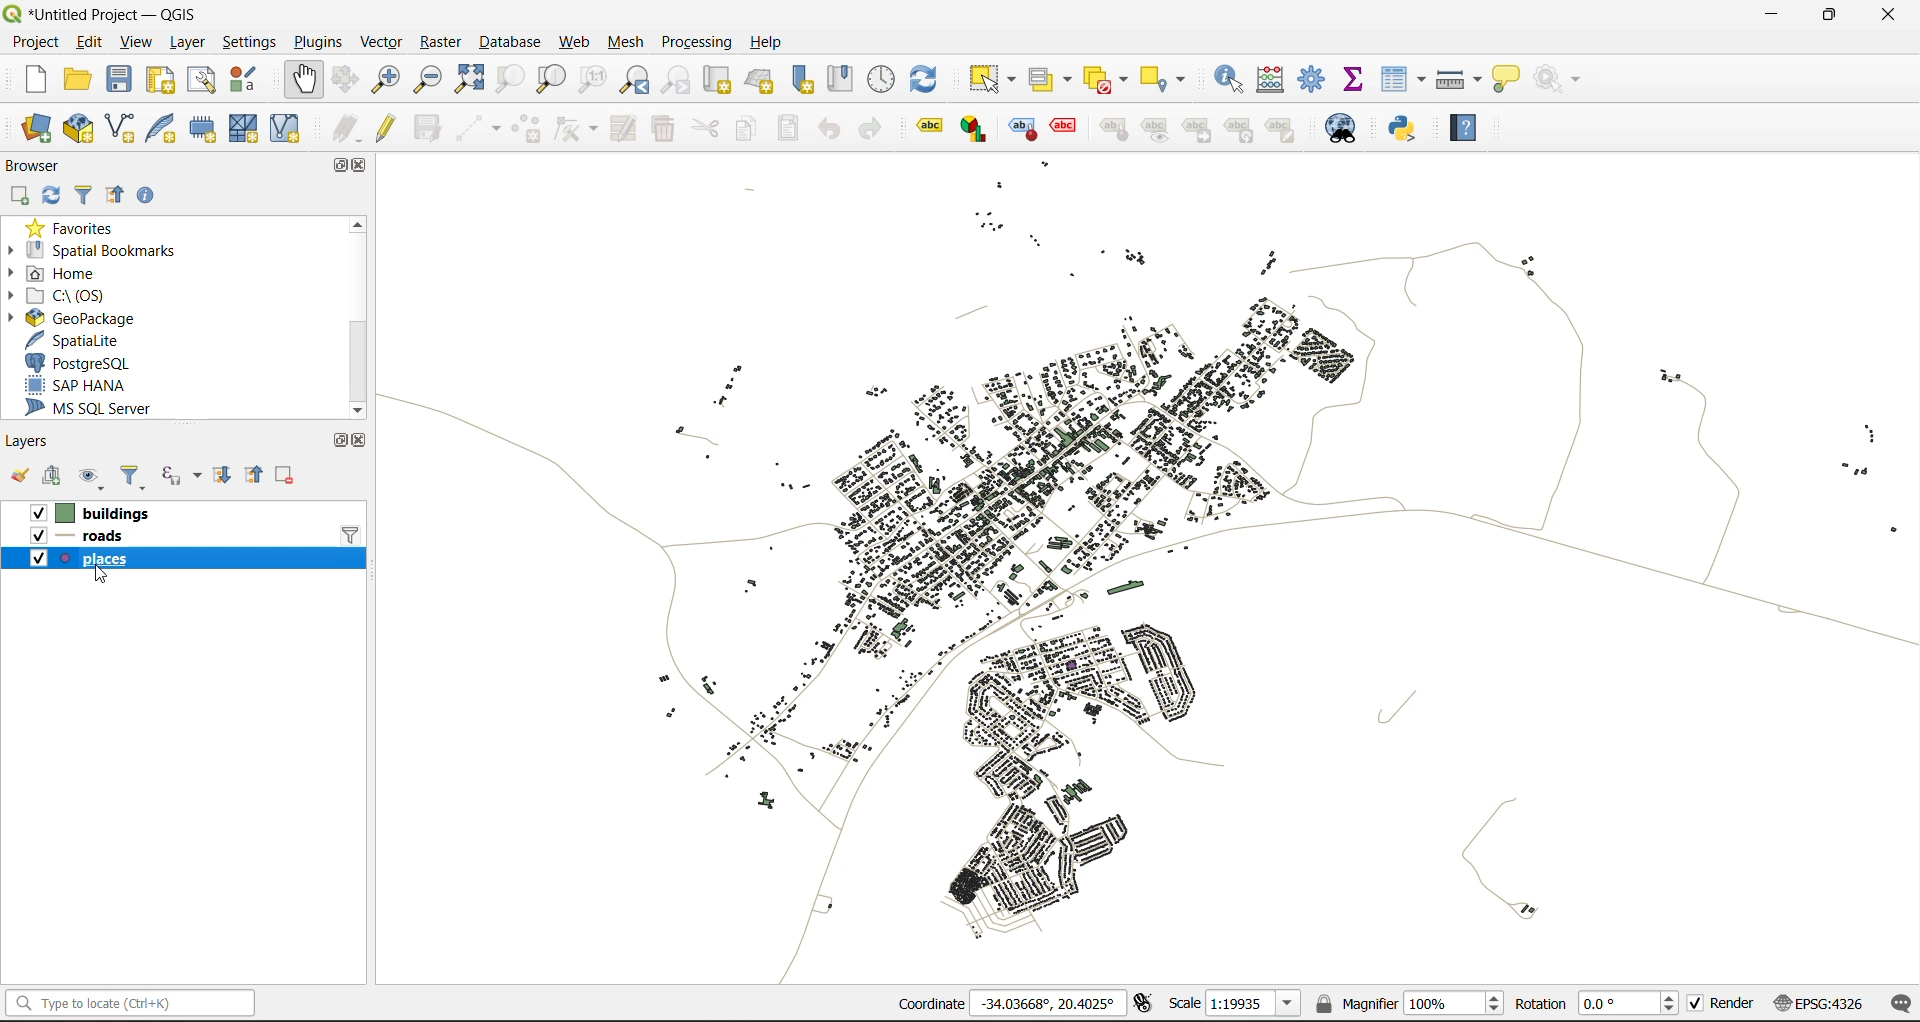 This screenshot has width=1920, height=1022. What do you see at coordinates (626, 129) in the screenshot?
I see `modify` at bounding box center [626, 129].